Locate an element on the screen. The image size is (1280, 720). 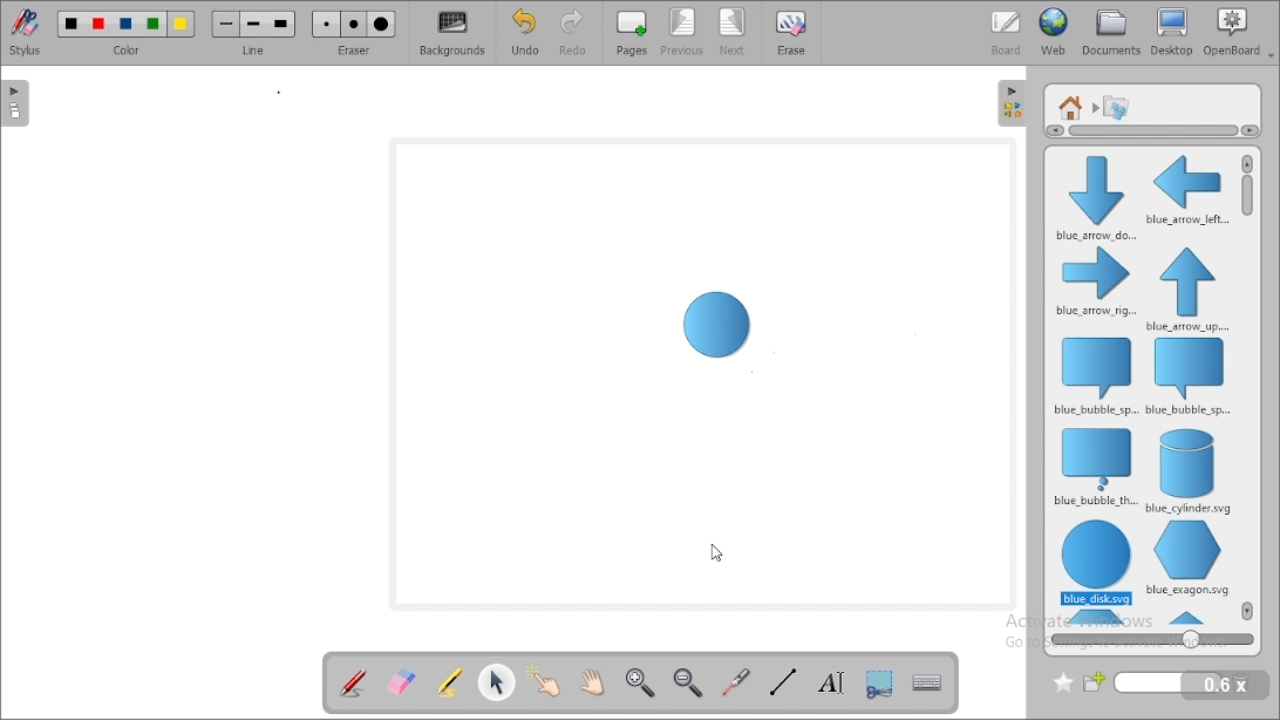
redo is located at coordinates (571, 33).